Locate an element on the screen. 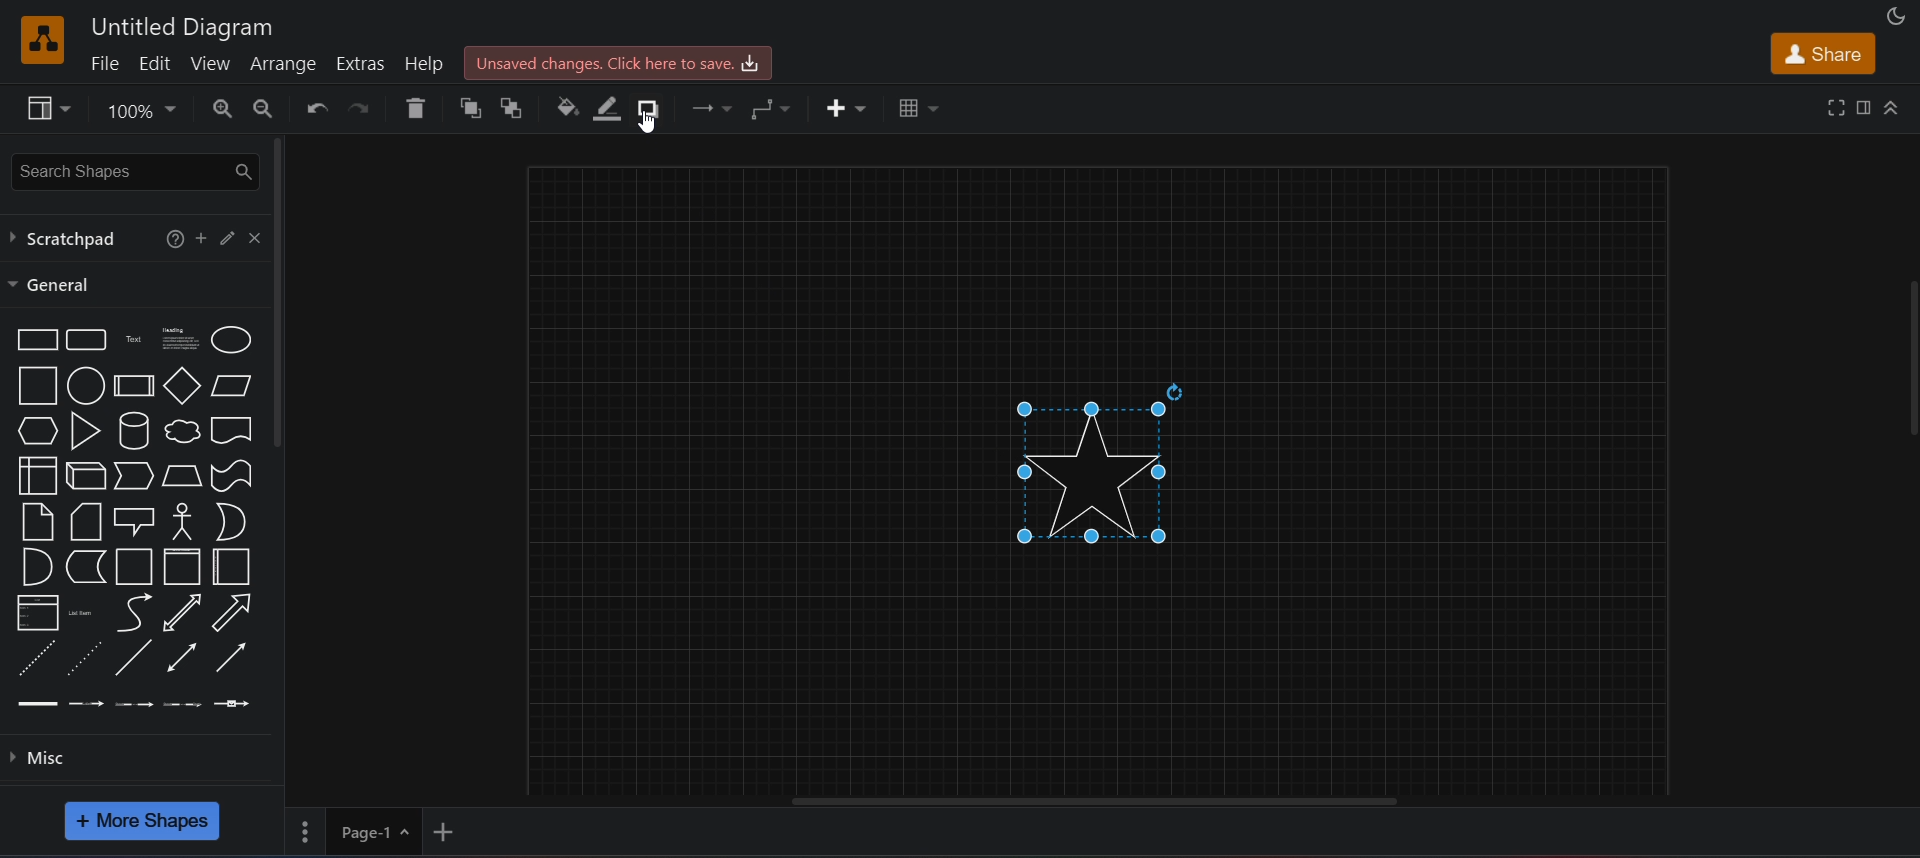  steps is located at coordinates (133, 477).